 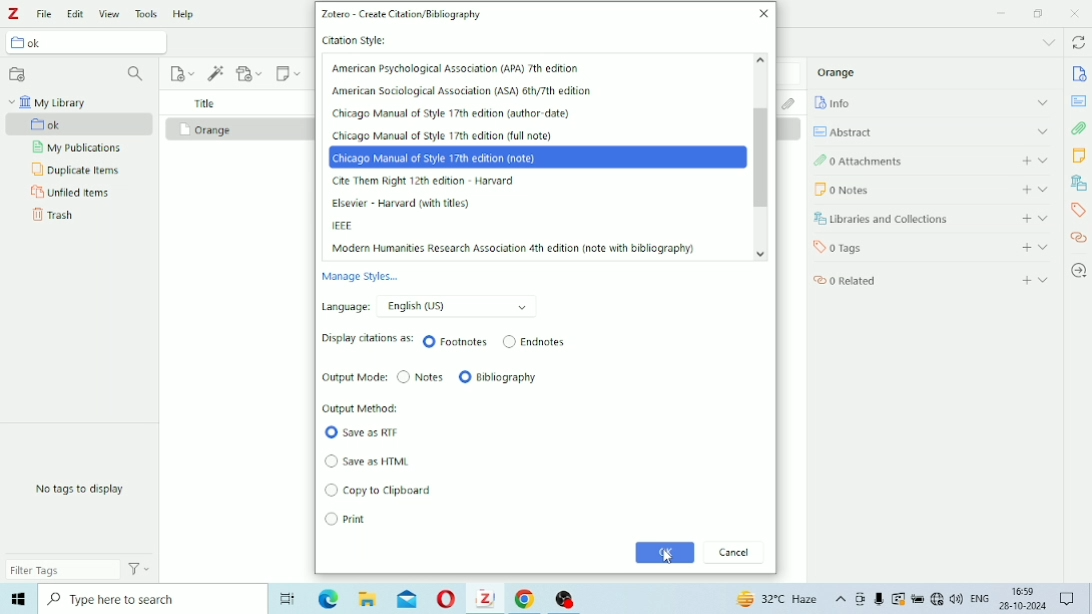 What do you see at coordinates (365, 277) in the screenshot?
I see `Manage Styles` at bounding box center [365, 277].